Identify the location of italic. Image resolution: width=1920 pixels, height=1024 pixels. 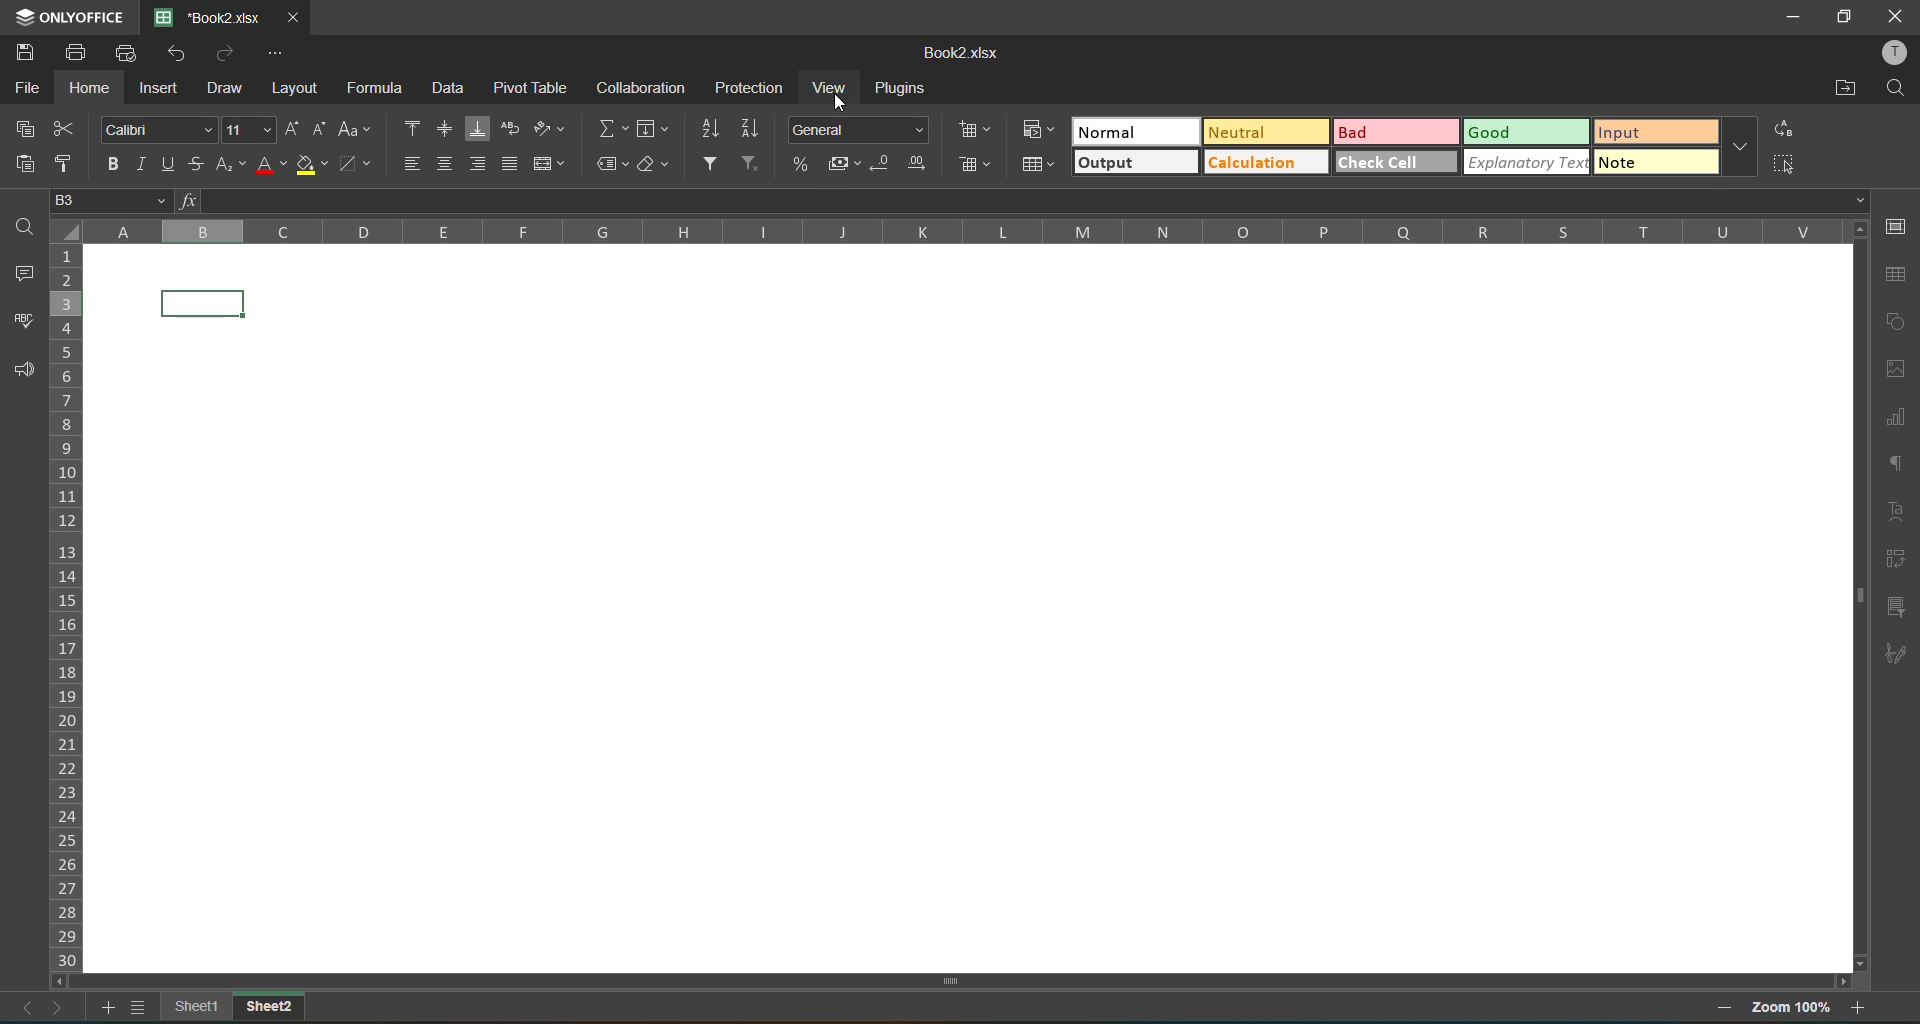
(139, 164).